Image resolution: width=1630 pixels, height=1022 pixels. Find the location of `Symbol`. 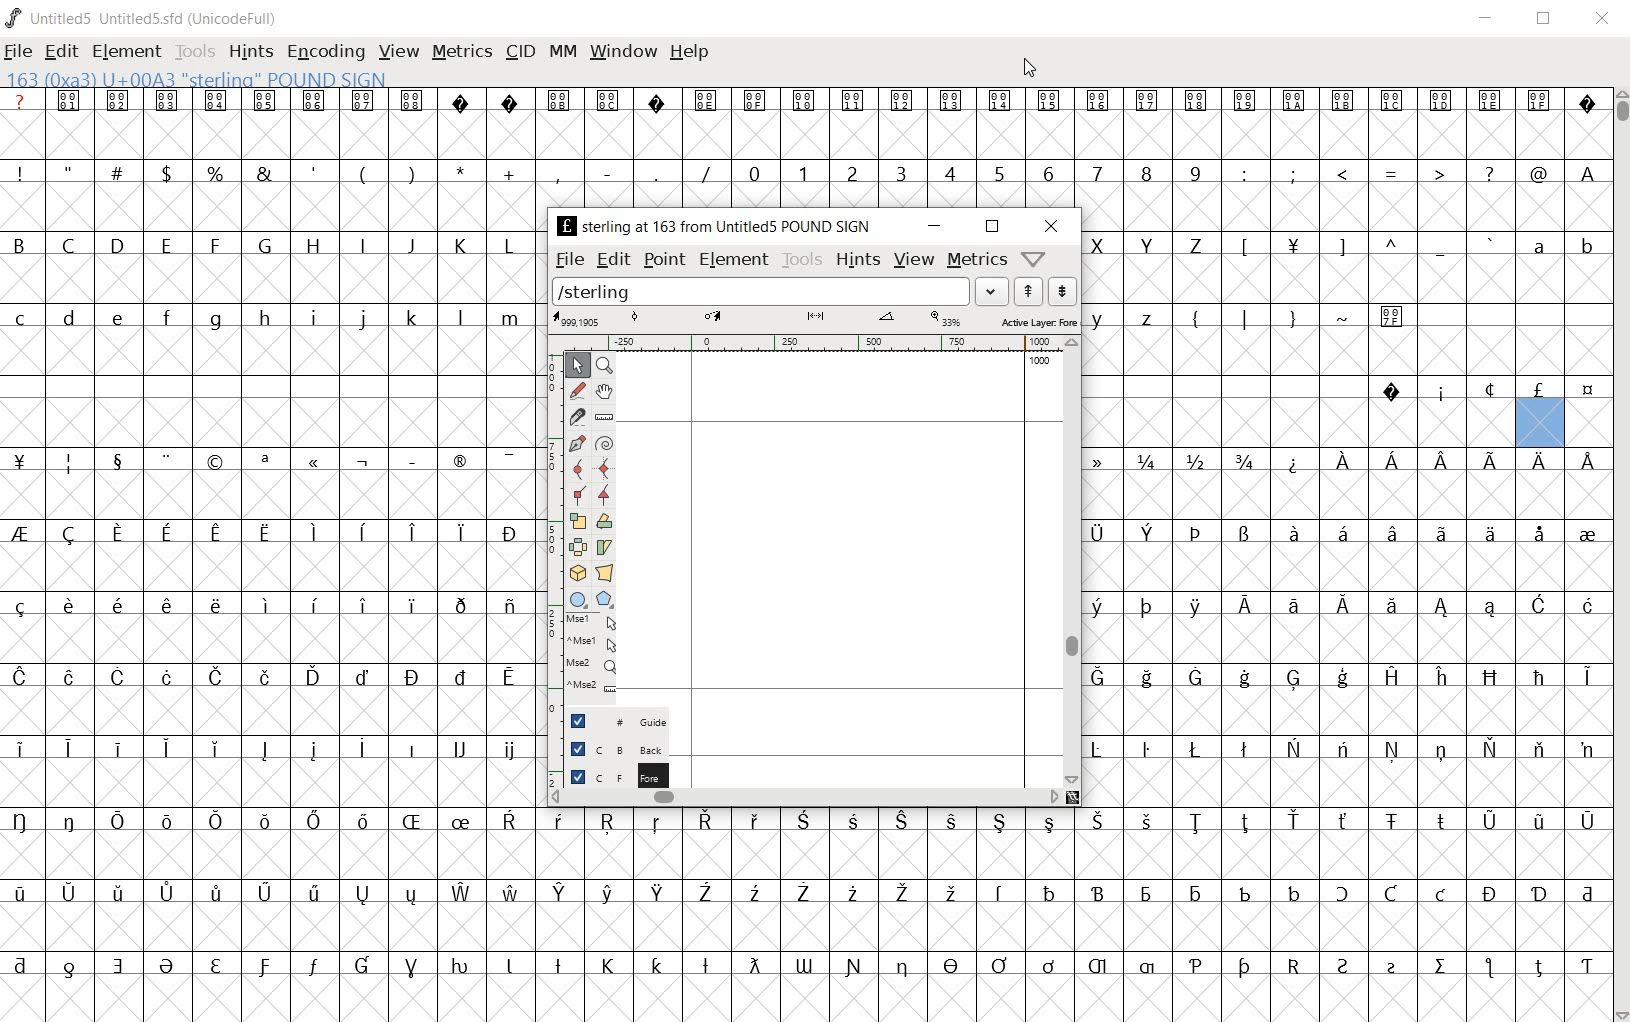

Symbol is located at coordinates (1490, 969).